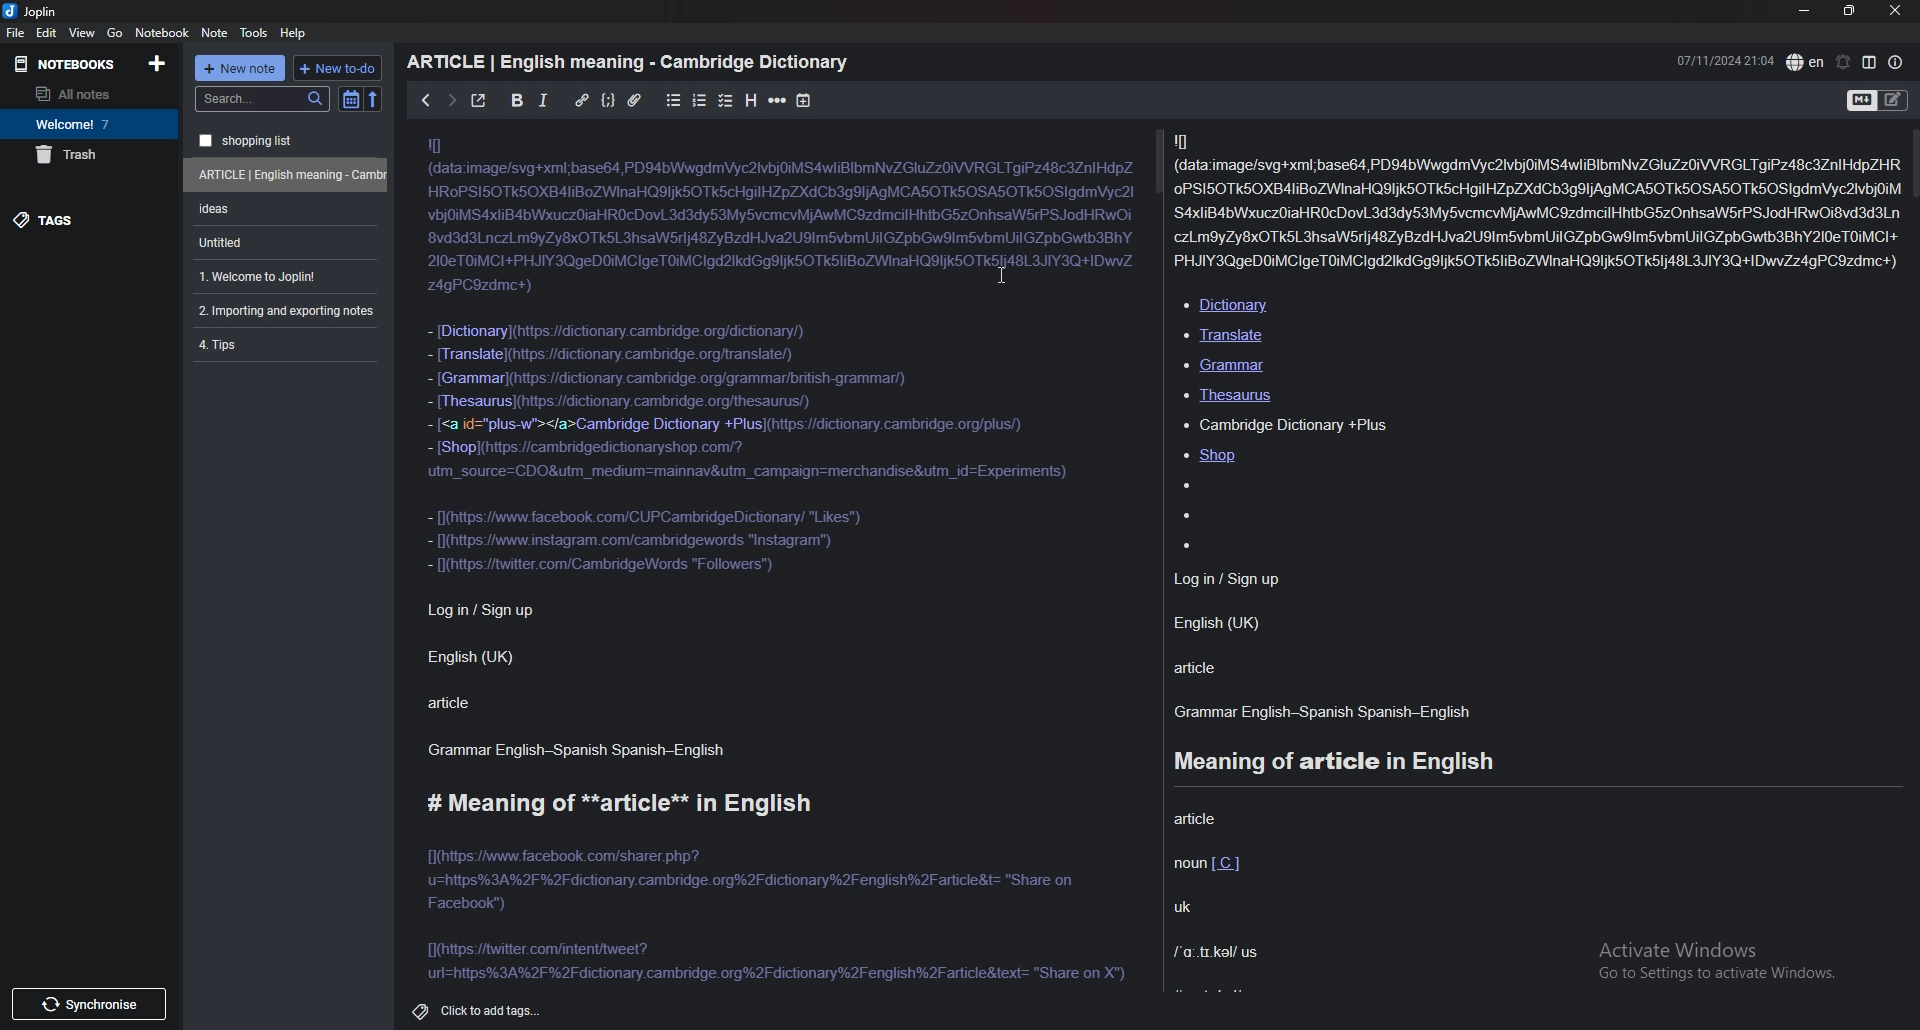 The image size is (1920, 1030). I want to click on new todo, so click(338, 67).